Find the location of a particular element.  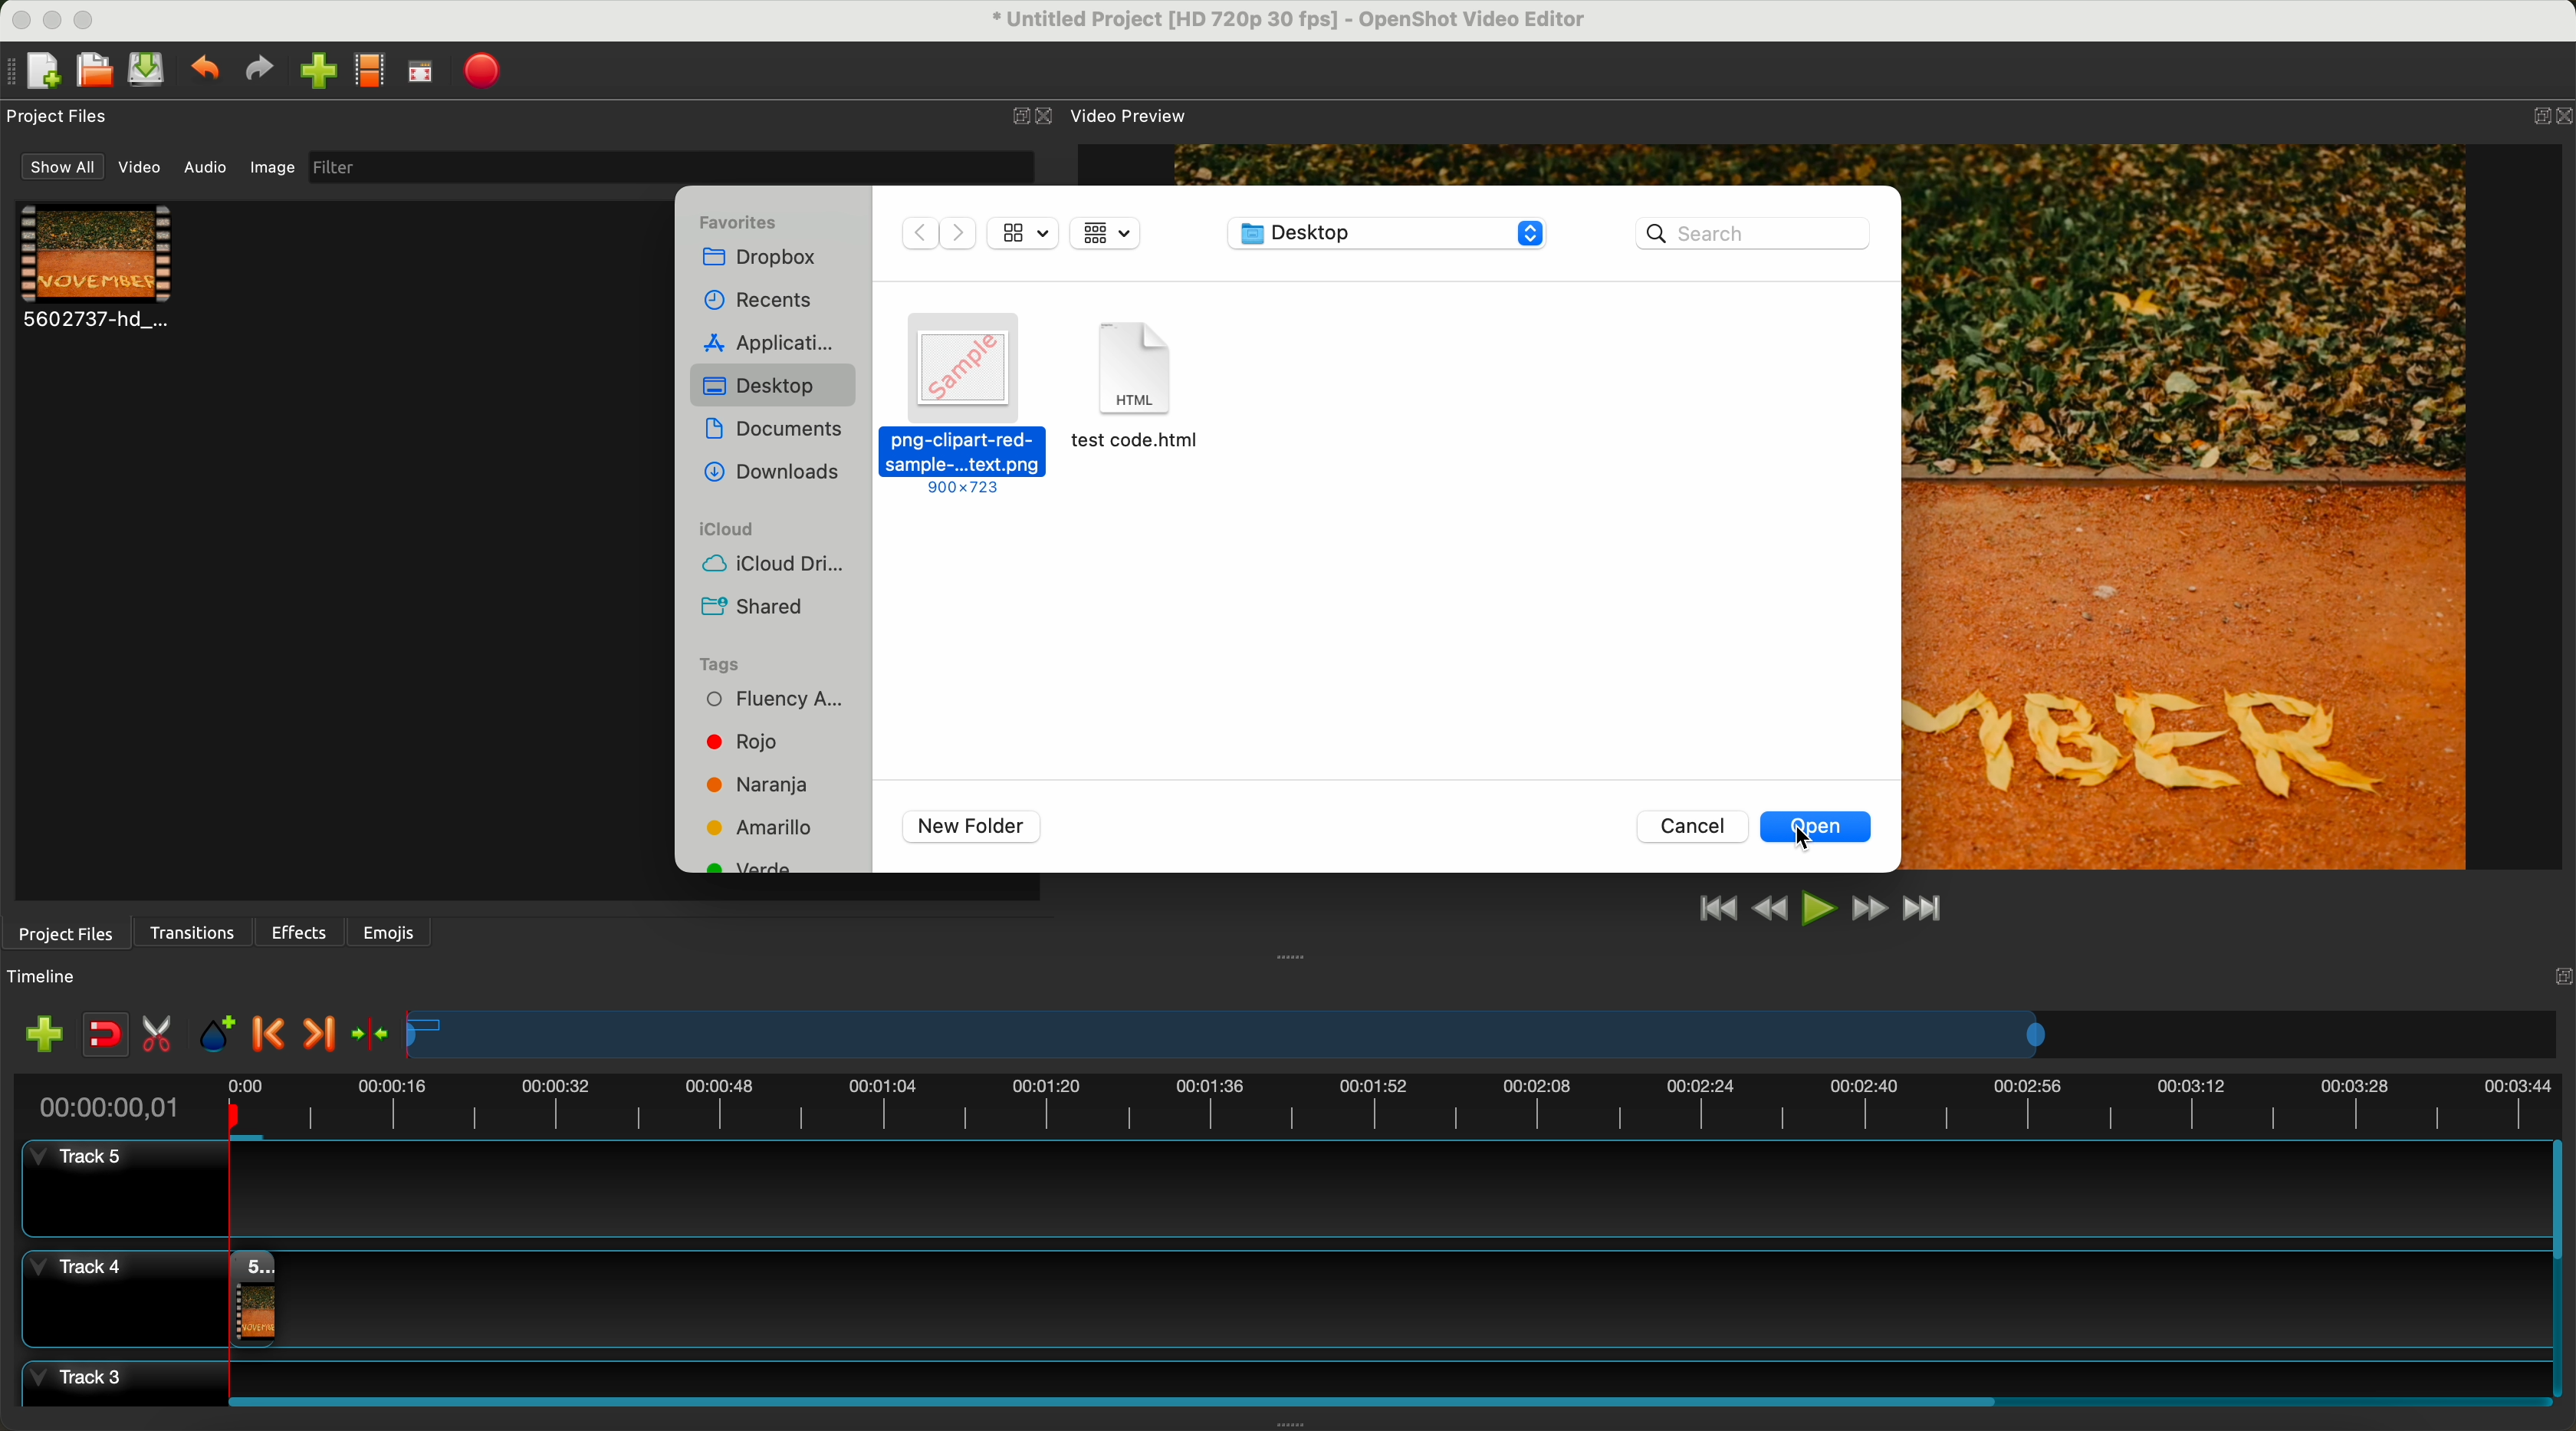

timeline is located at coordinates (53, 977).